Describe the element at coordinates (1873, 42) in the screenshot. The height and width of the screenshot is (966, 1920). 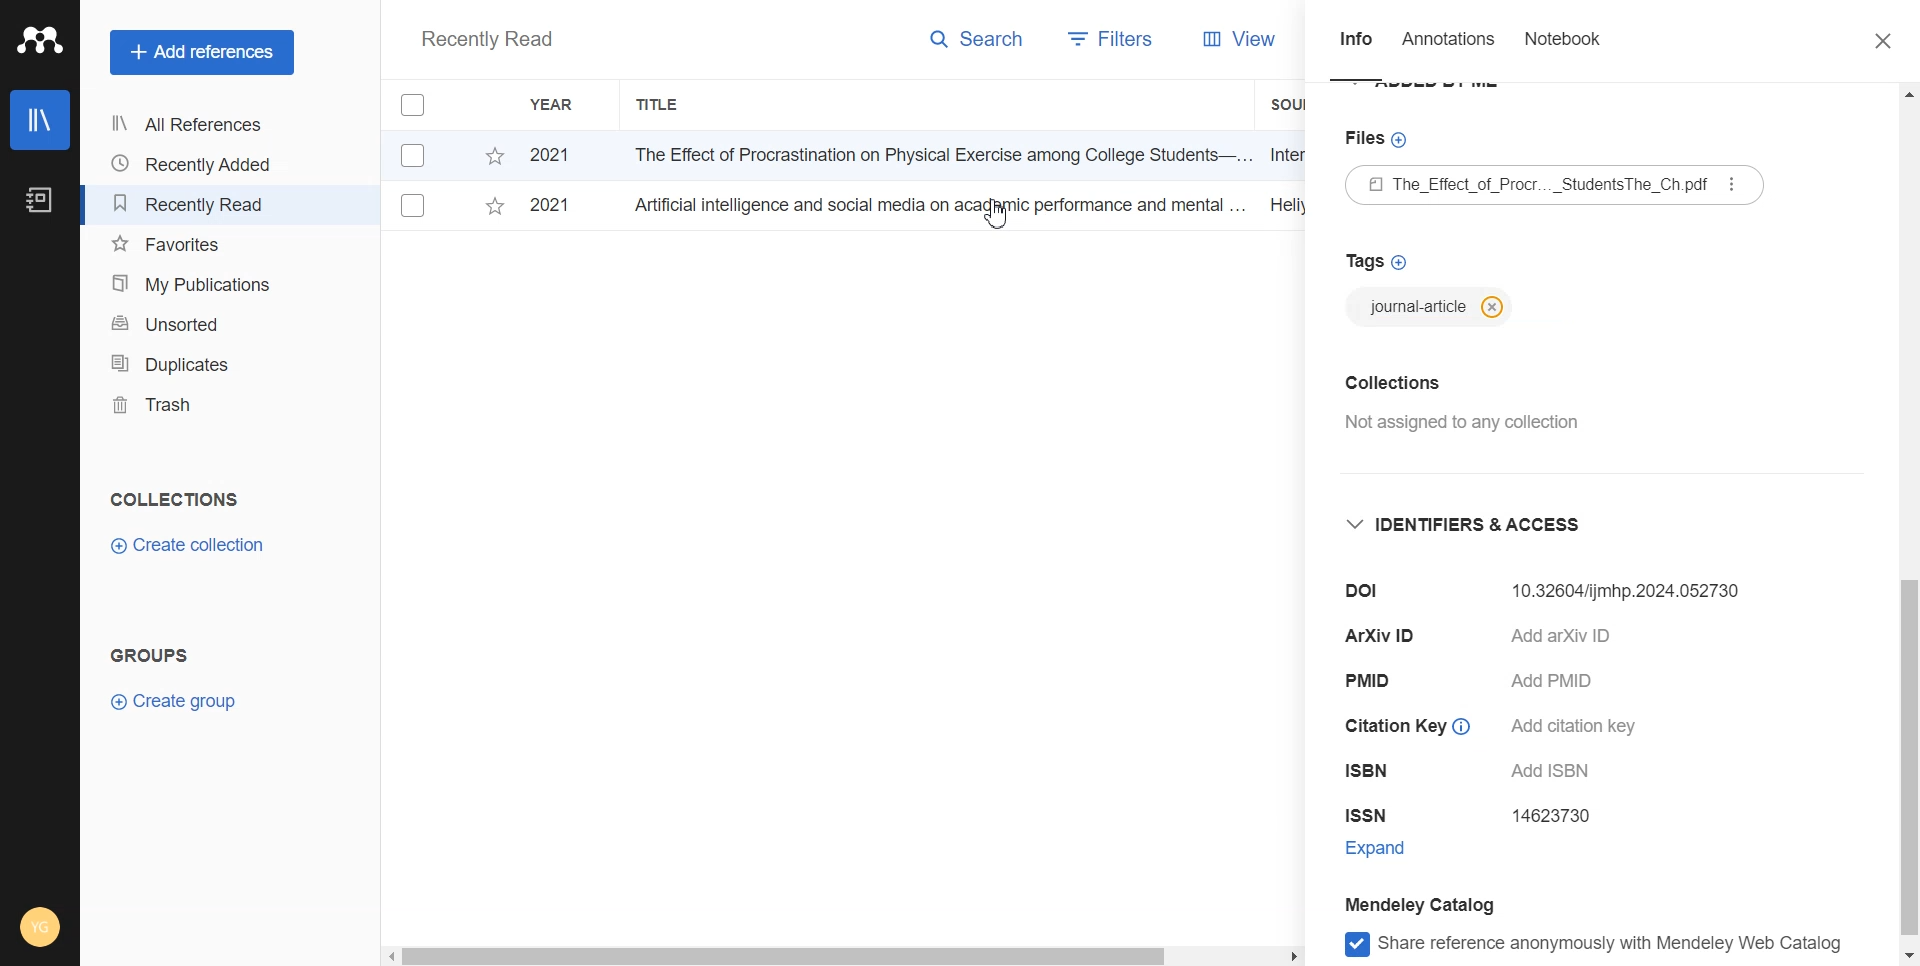
I see `Close ` at that location.